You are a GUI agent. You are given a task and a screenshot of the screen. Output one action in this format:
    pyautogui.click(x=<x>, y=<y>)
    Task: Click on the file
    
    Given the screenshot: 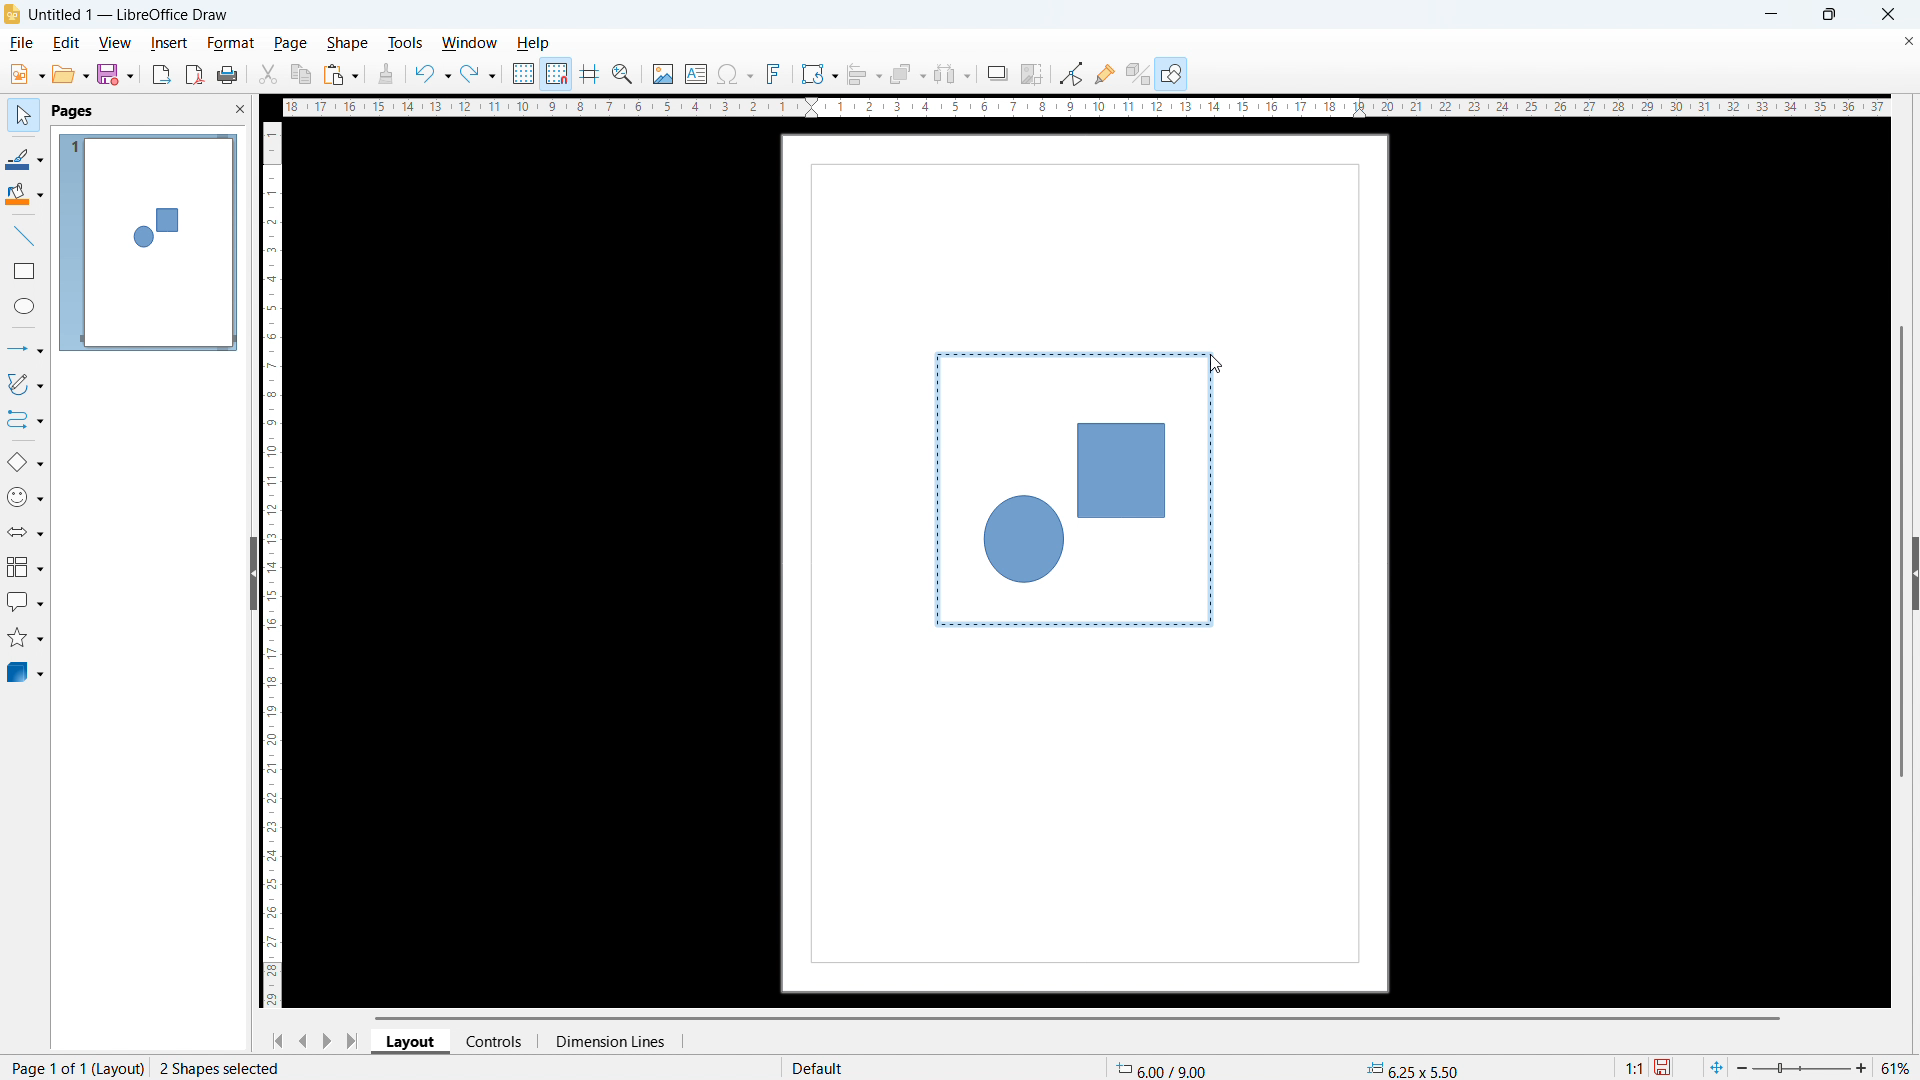 What is the action you would take?
    pyautogui.click(x=23, y=44)
    